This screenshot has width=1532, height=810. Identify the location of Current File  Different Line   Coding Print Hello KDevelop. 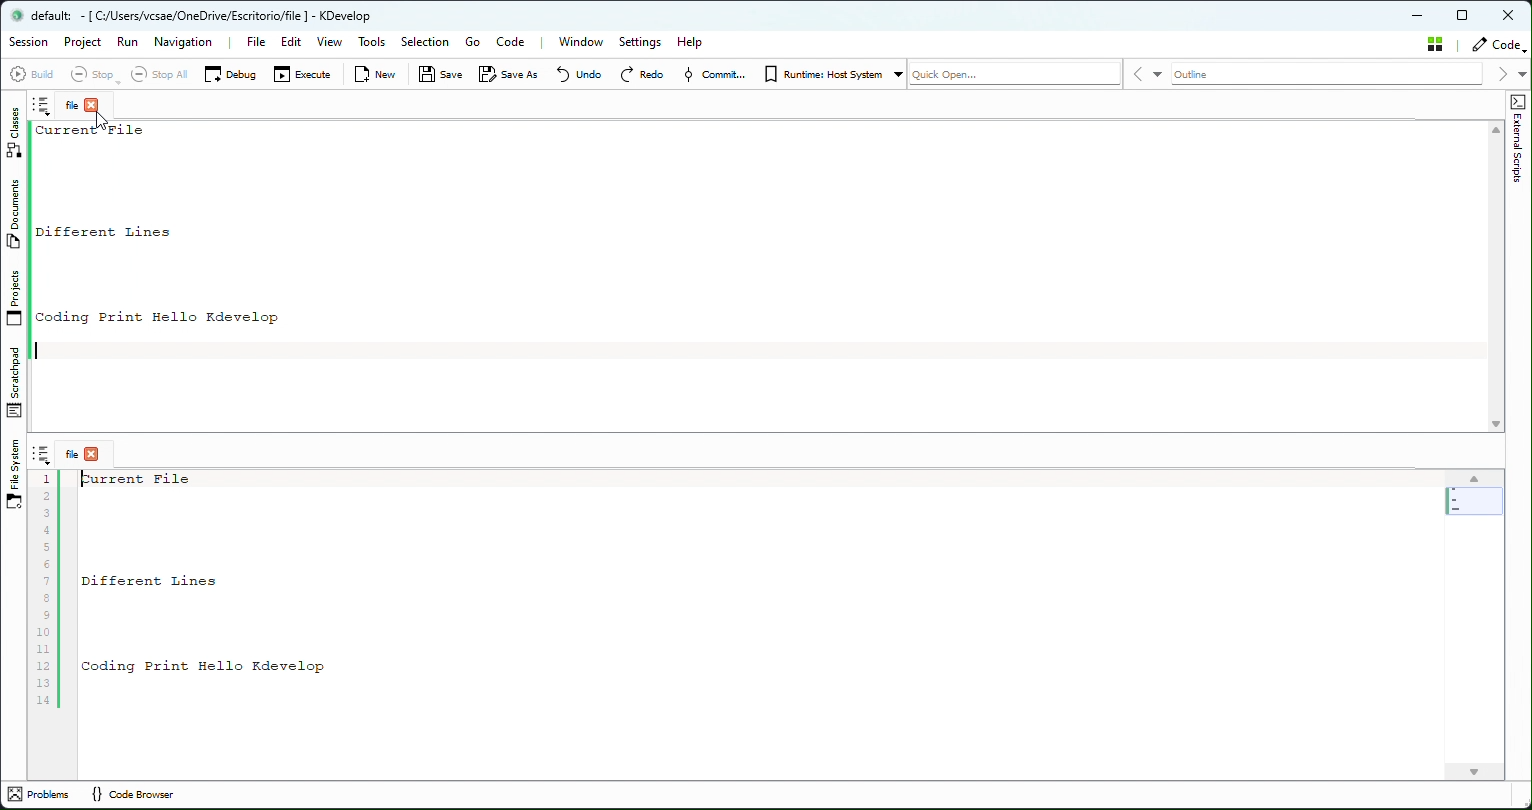
(756, 268).